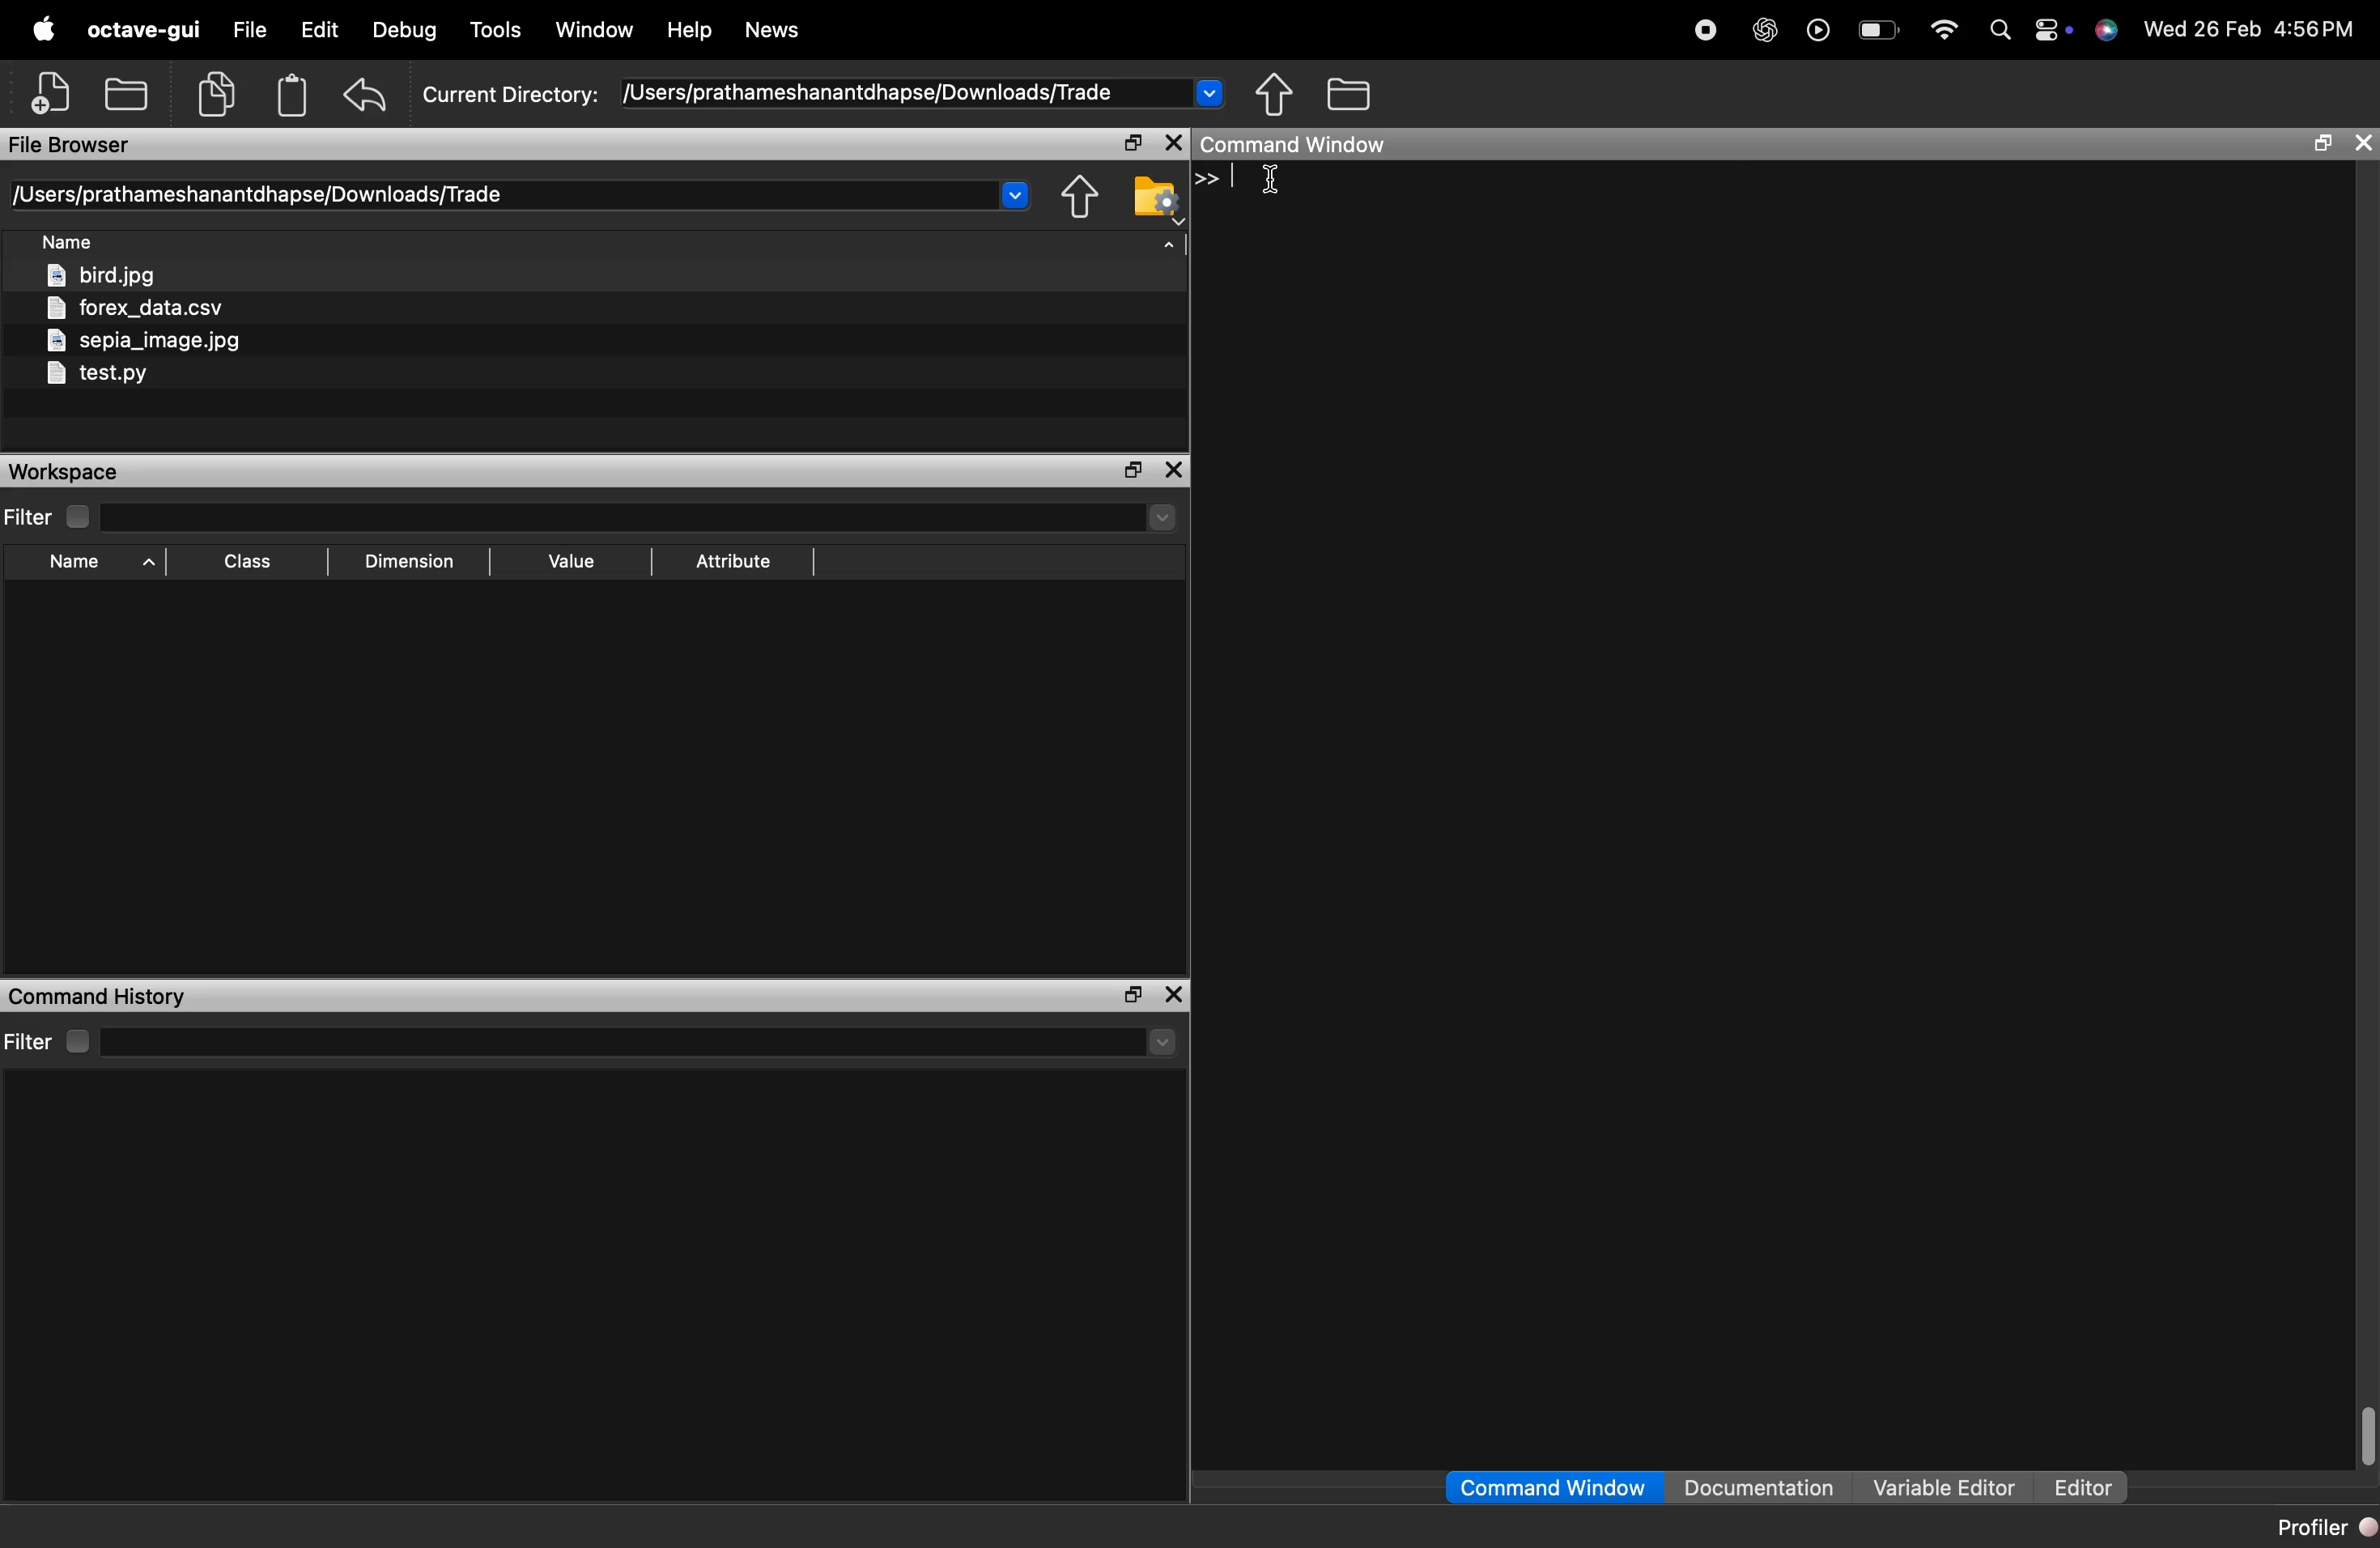  Describe the element at coordinates (2366, 143) in the screenshot. I see `close` at that location.